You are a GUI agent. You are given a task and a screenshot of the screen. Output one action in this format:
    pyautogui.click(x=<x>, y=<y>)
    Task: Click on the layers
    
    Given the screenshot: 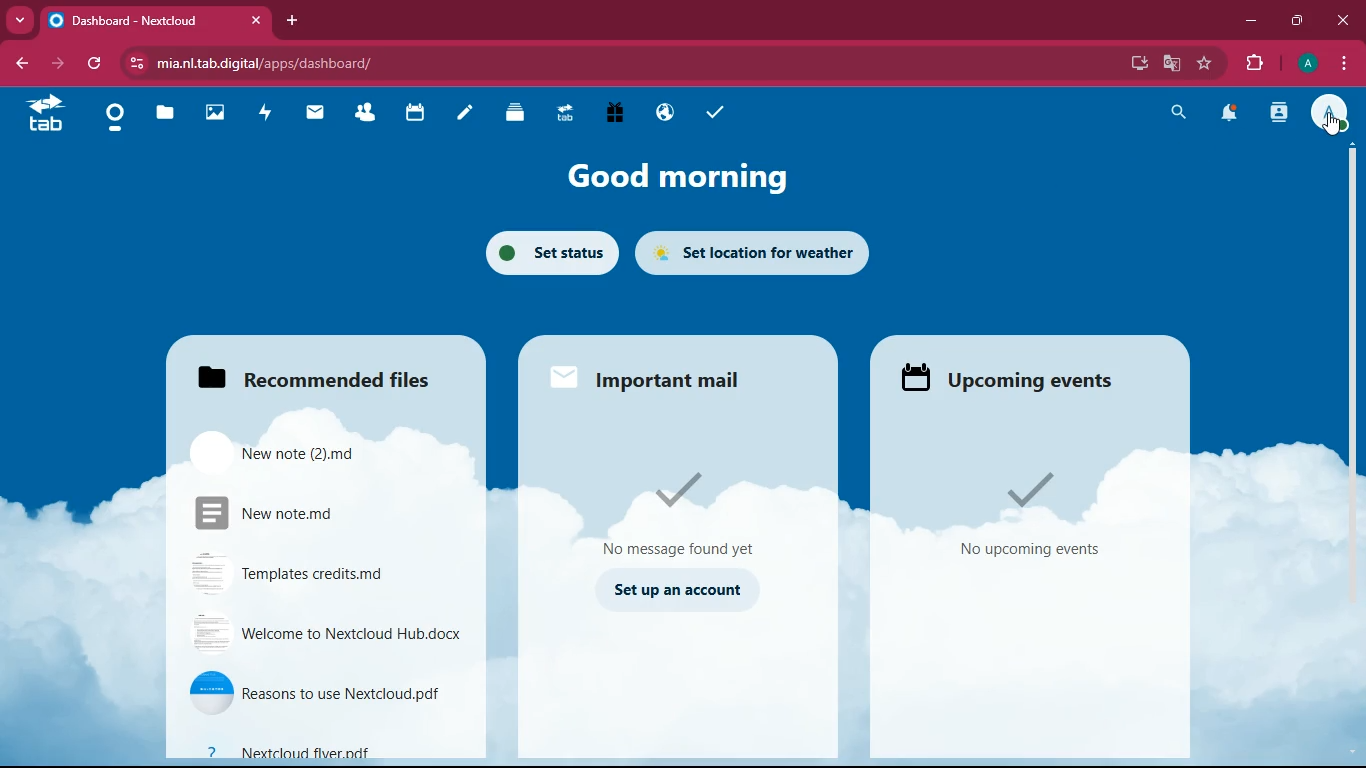 What is the action you would take?
    pyautogui.click(x=510, y=115)
    